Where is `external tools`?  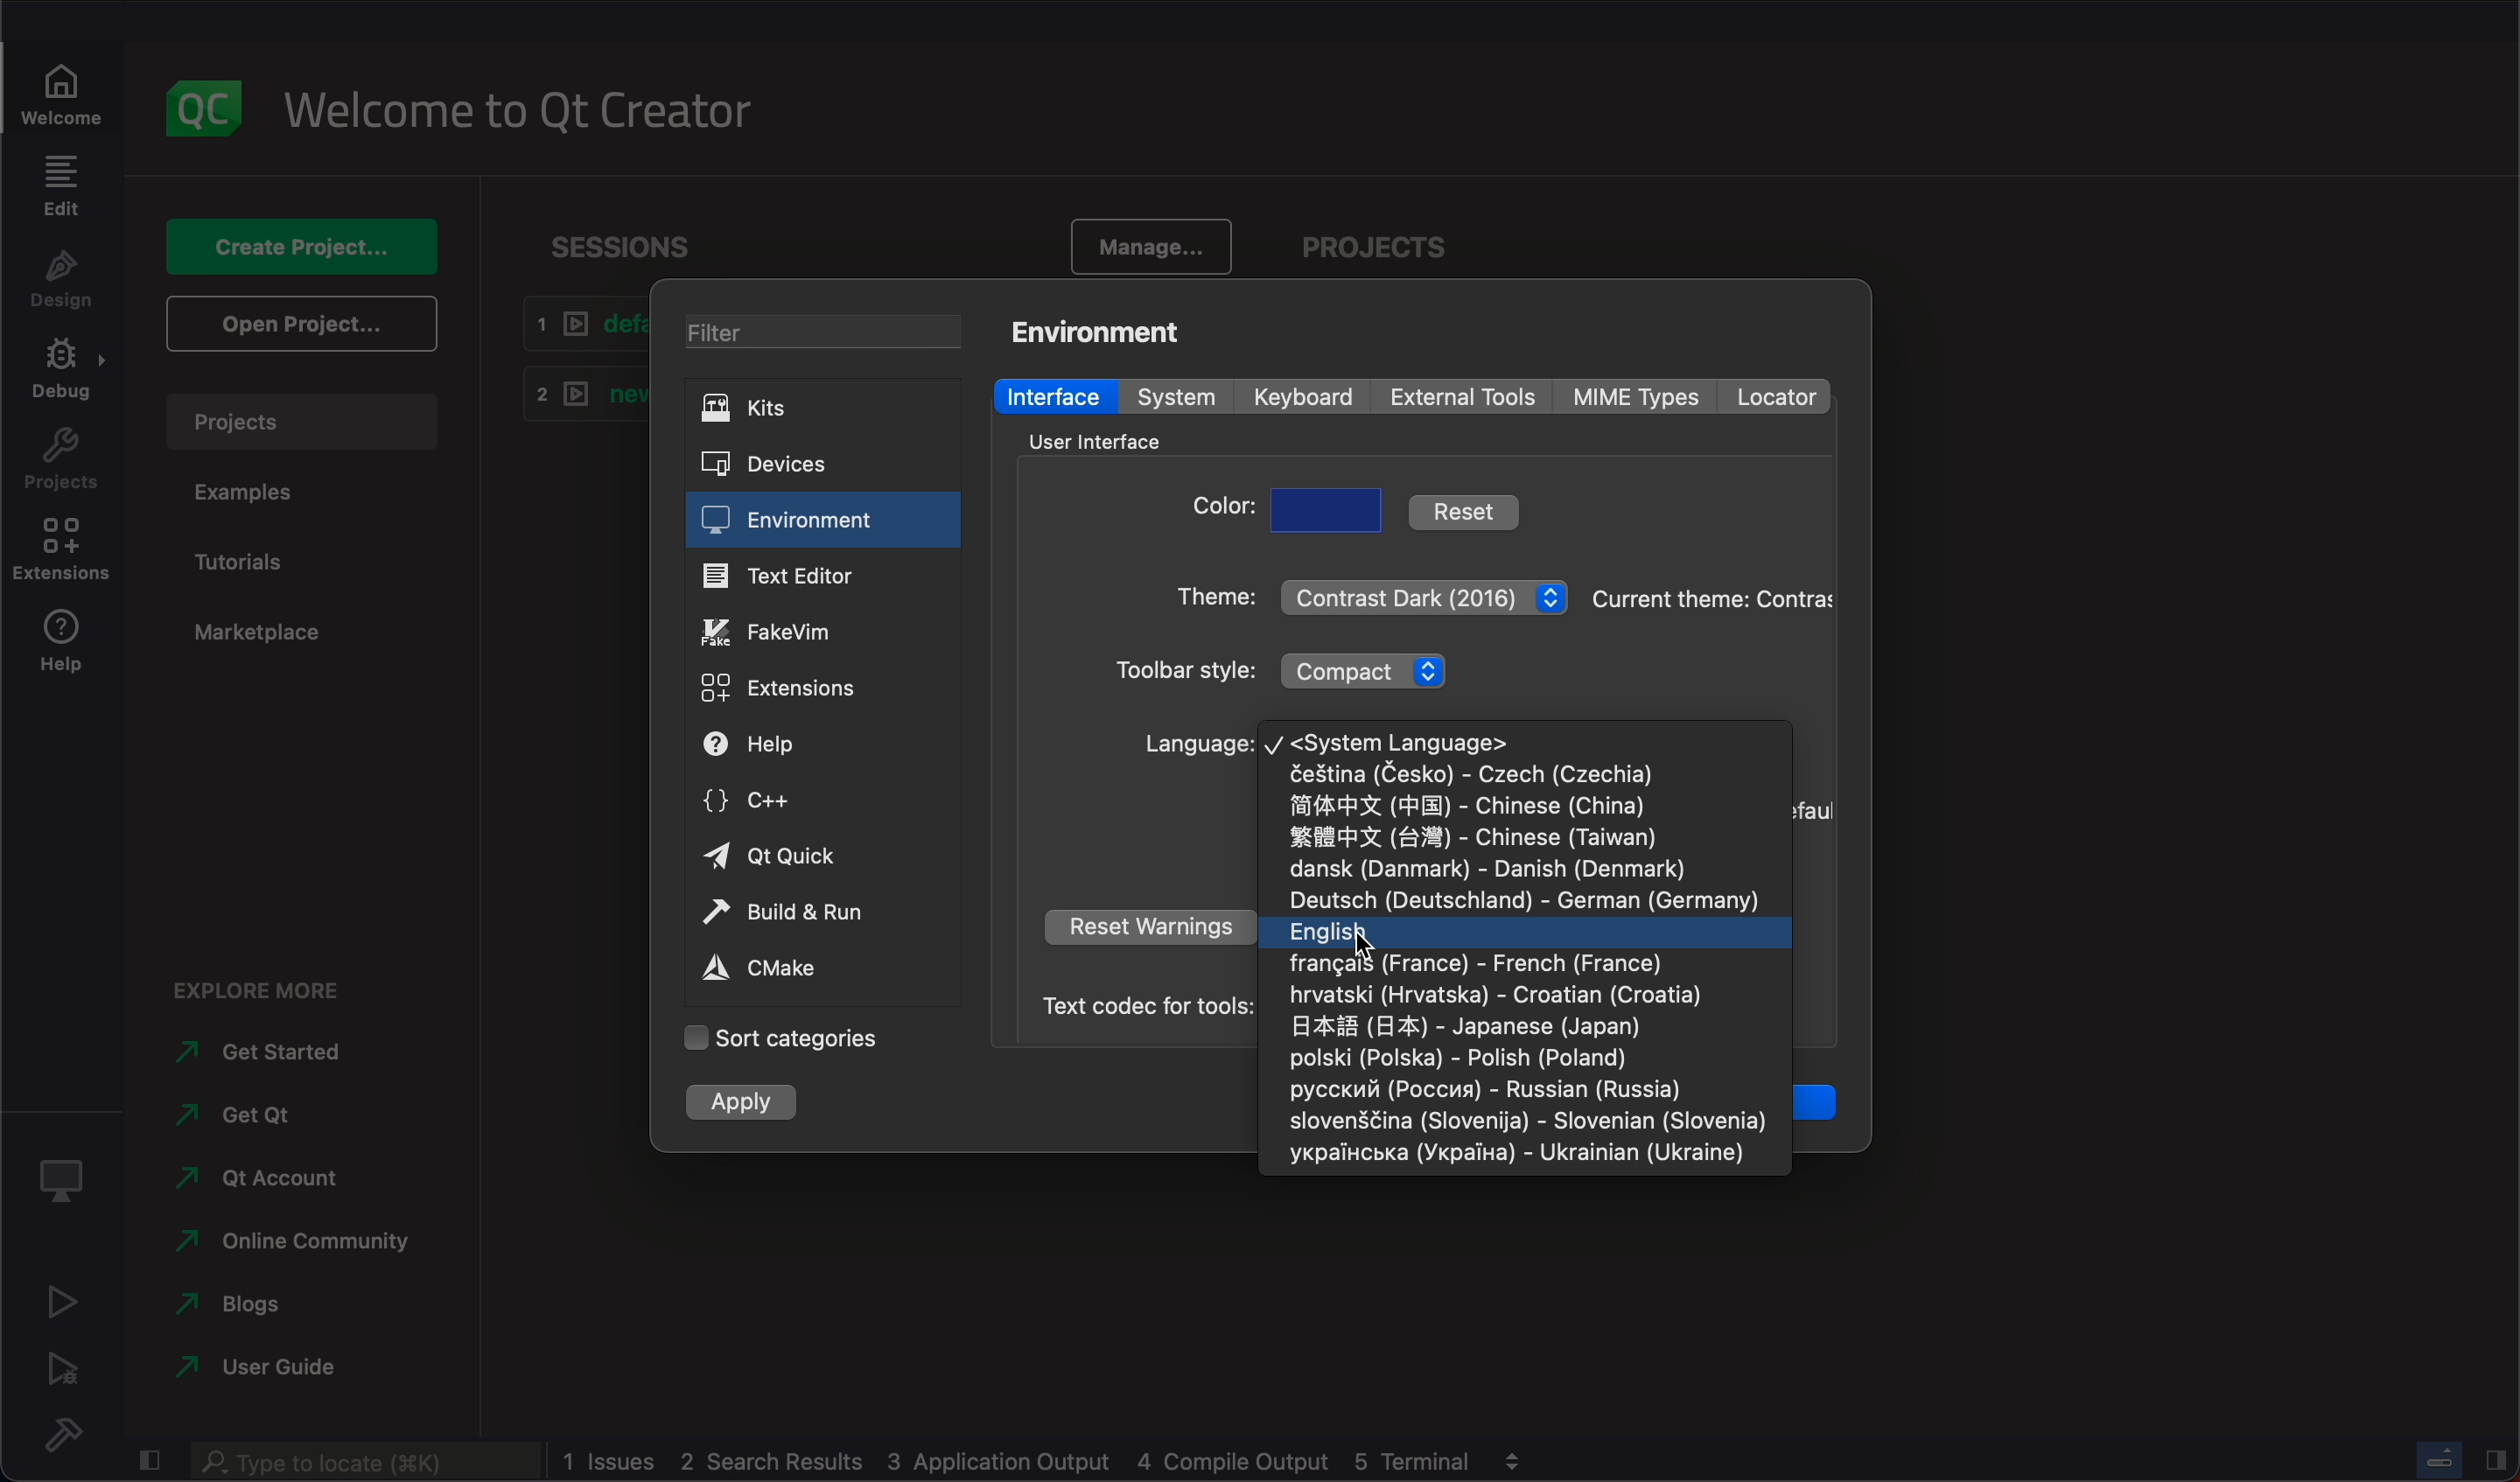
external tools is located at coordinates (1472, 399).